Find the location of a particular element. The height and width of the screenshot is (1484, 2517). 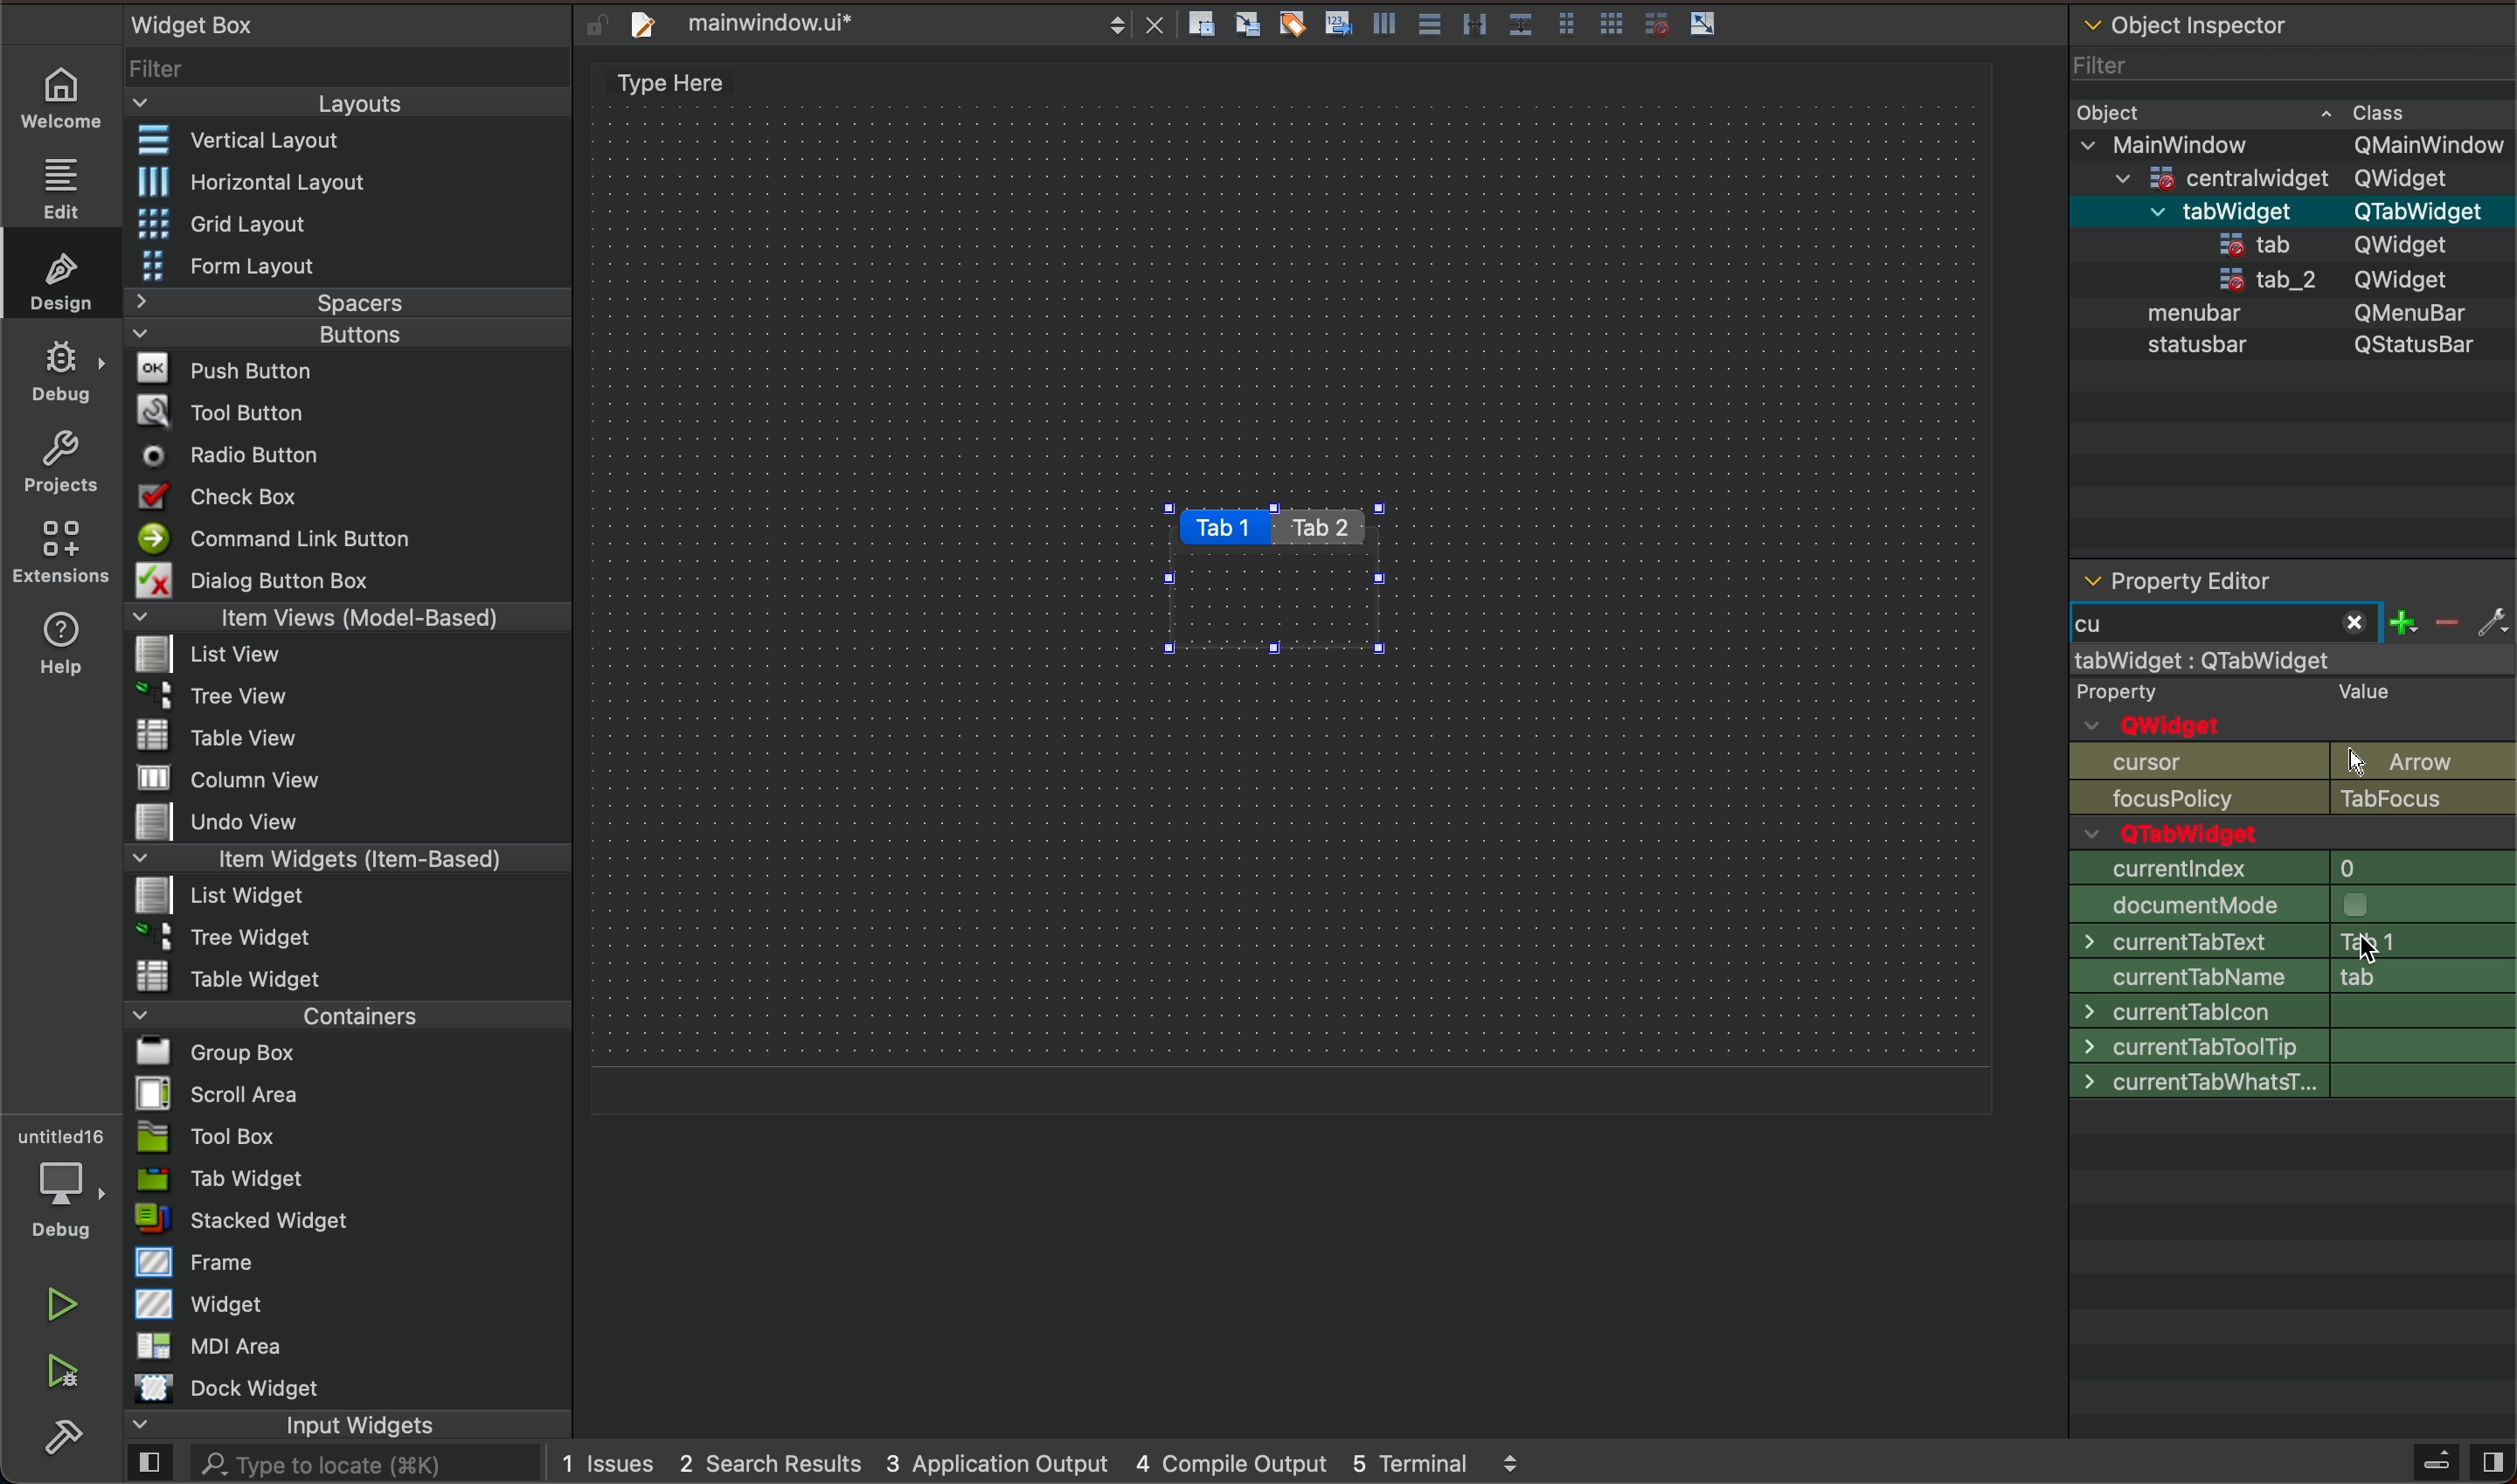

Widget Box is located at coordinates (186, 25).